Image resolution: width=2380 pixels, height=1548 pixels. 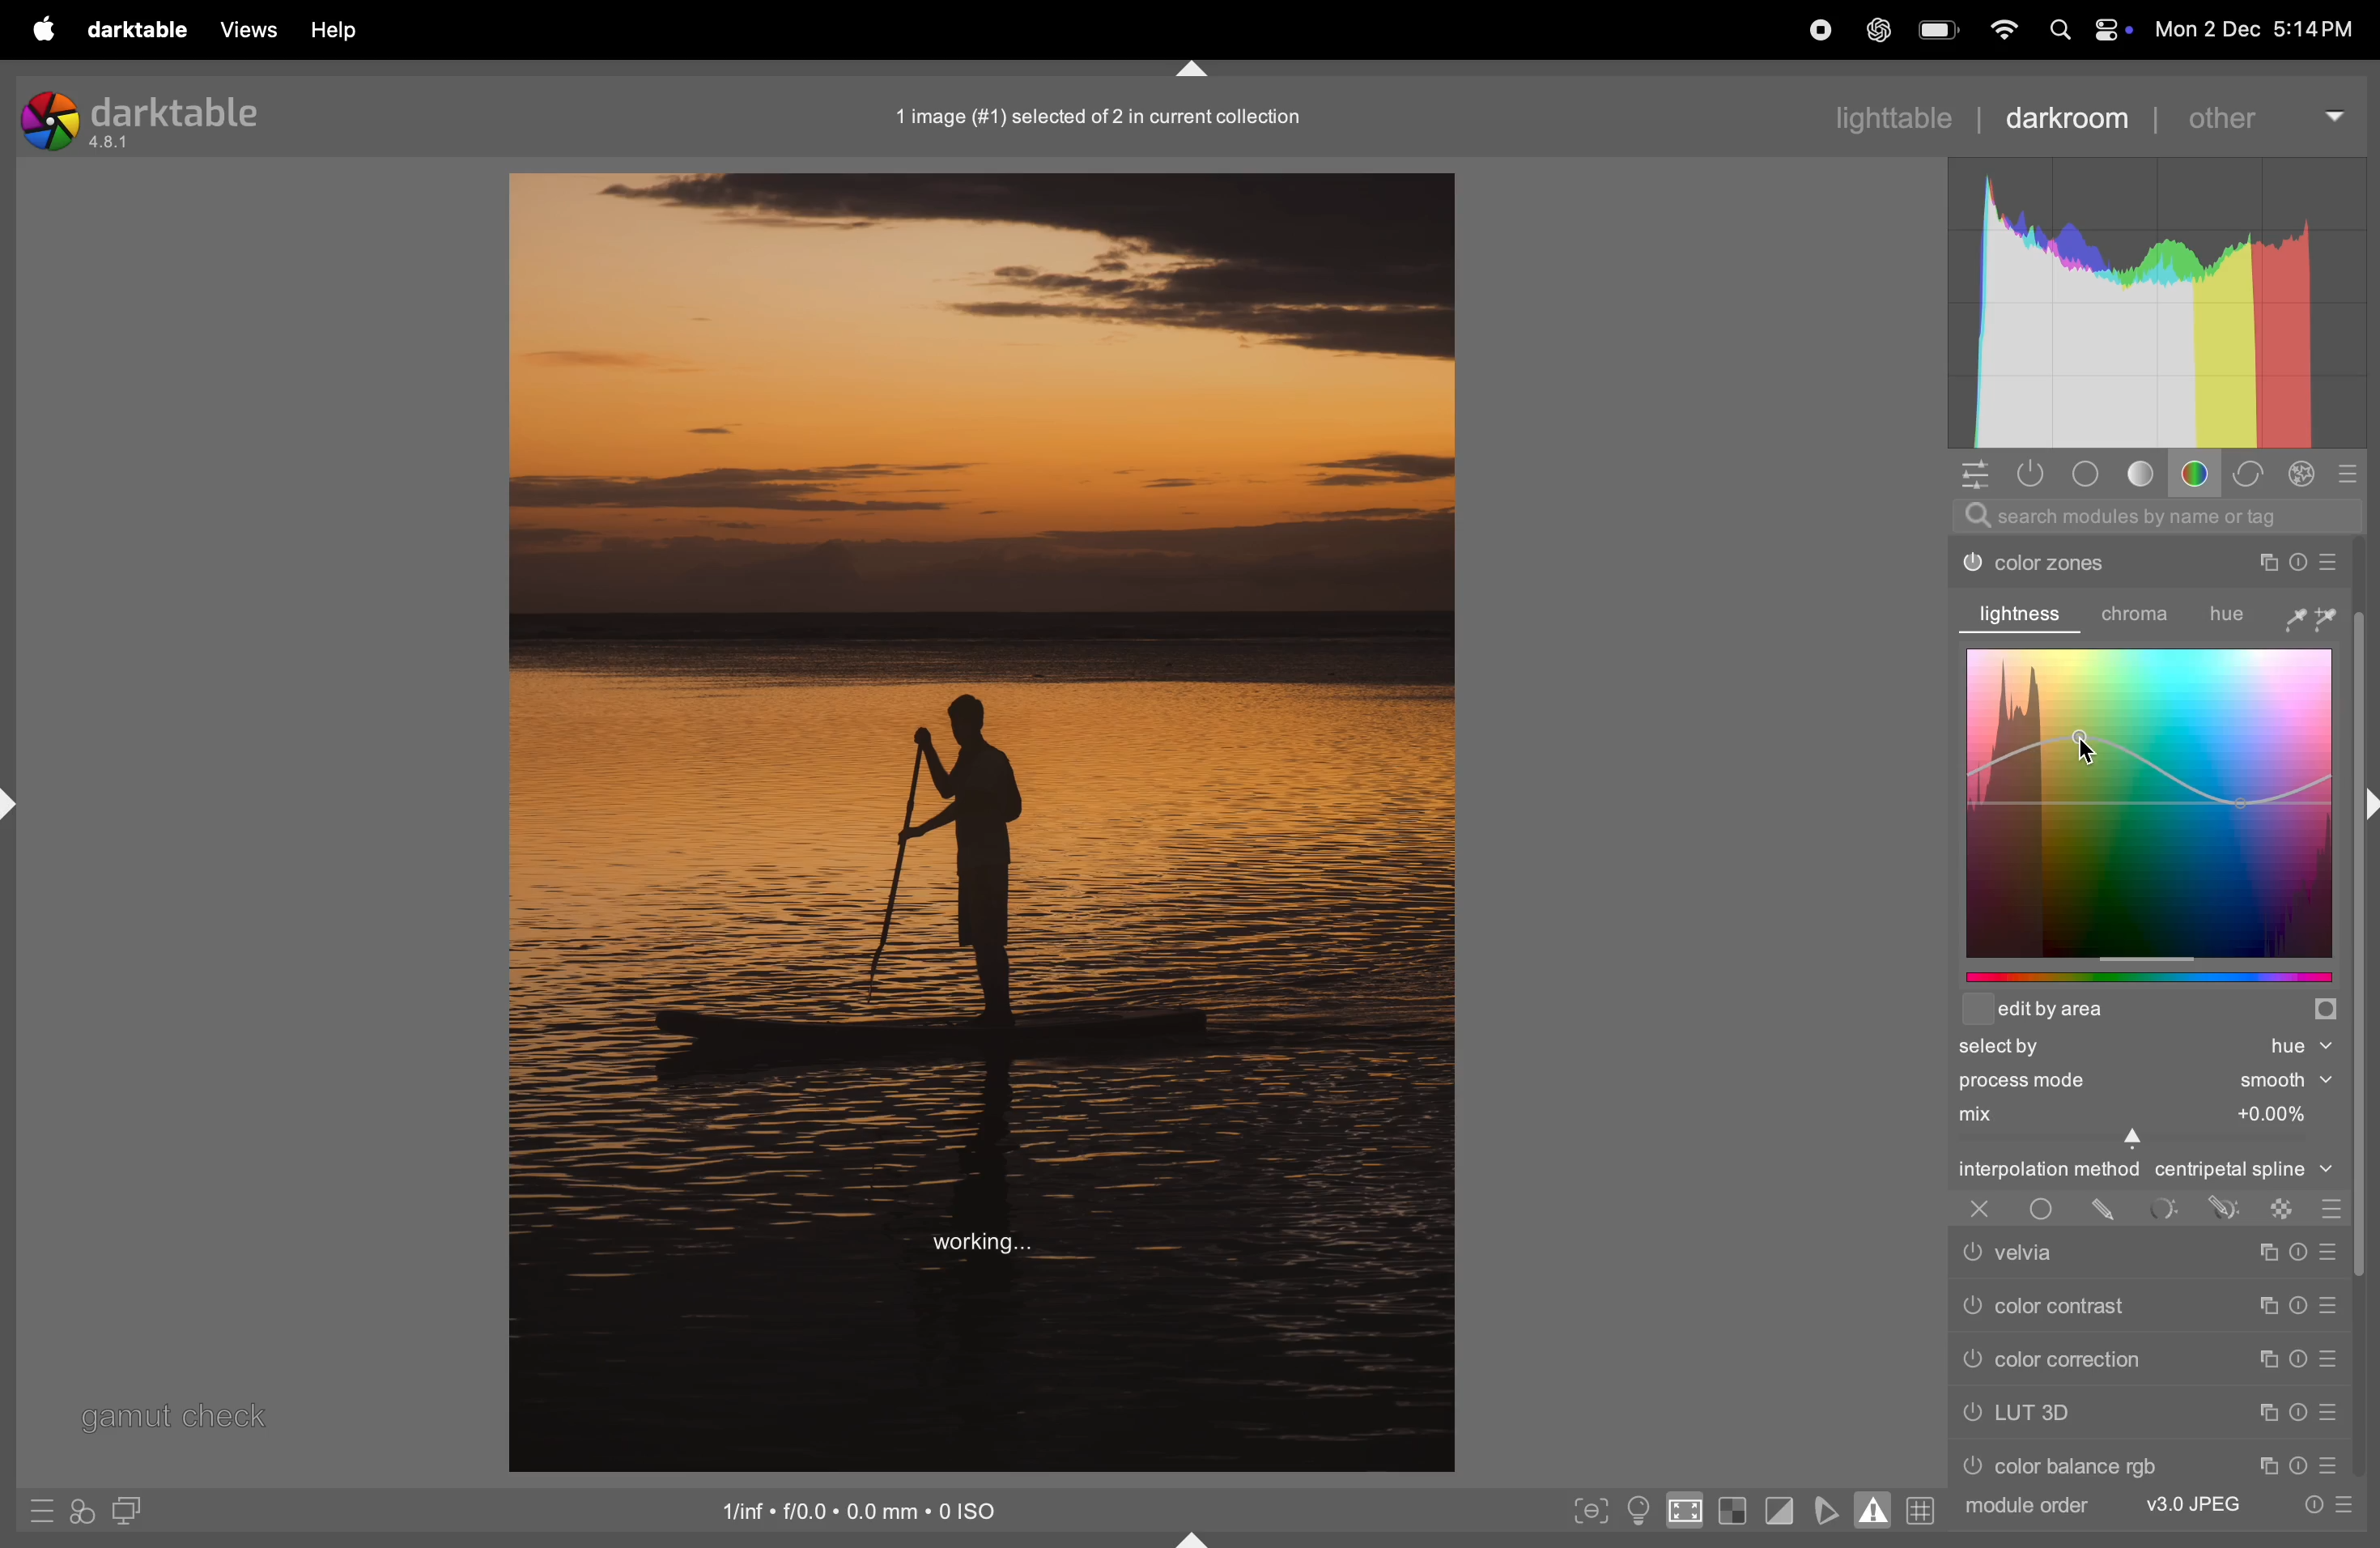 What do you see at coordinates (1830, 1509) in the screenshot?
I see `toggle soft proffing` at bounding box center [1830, 1509].